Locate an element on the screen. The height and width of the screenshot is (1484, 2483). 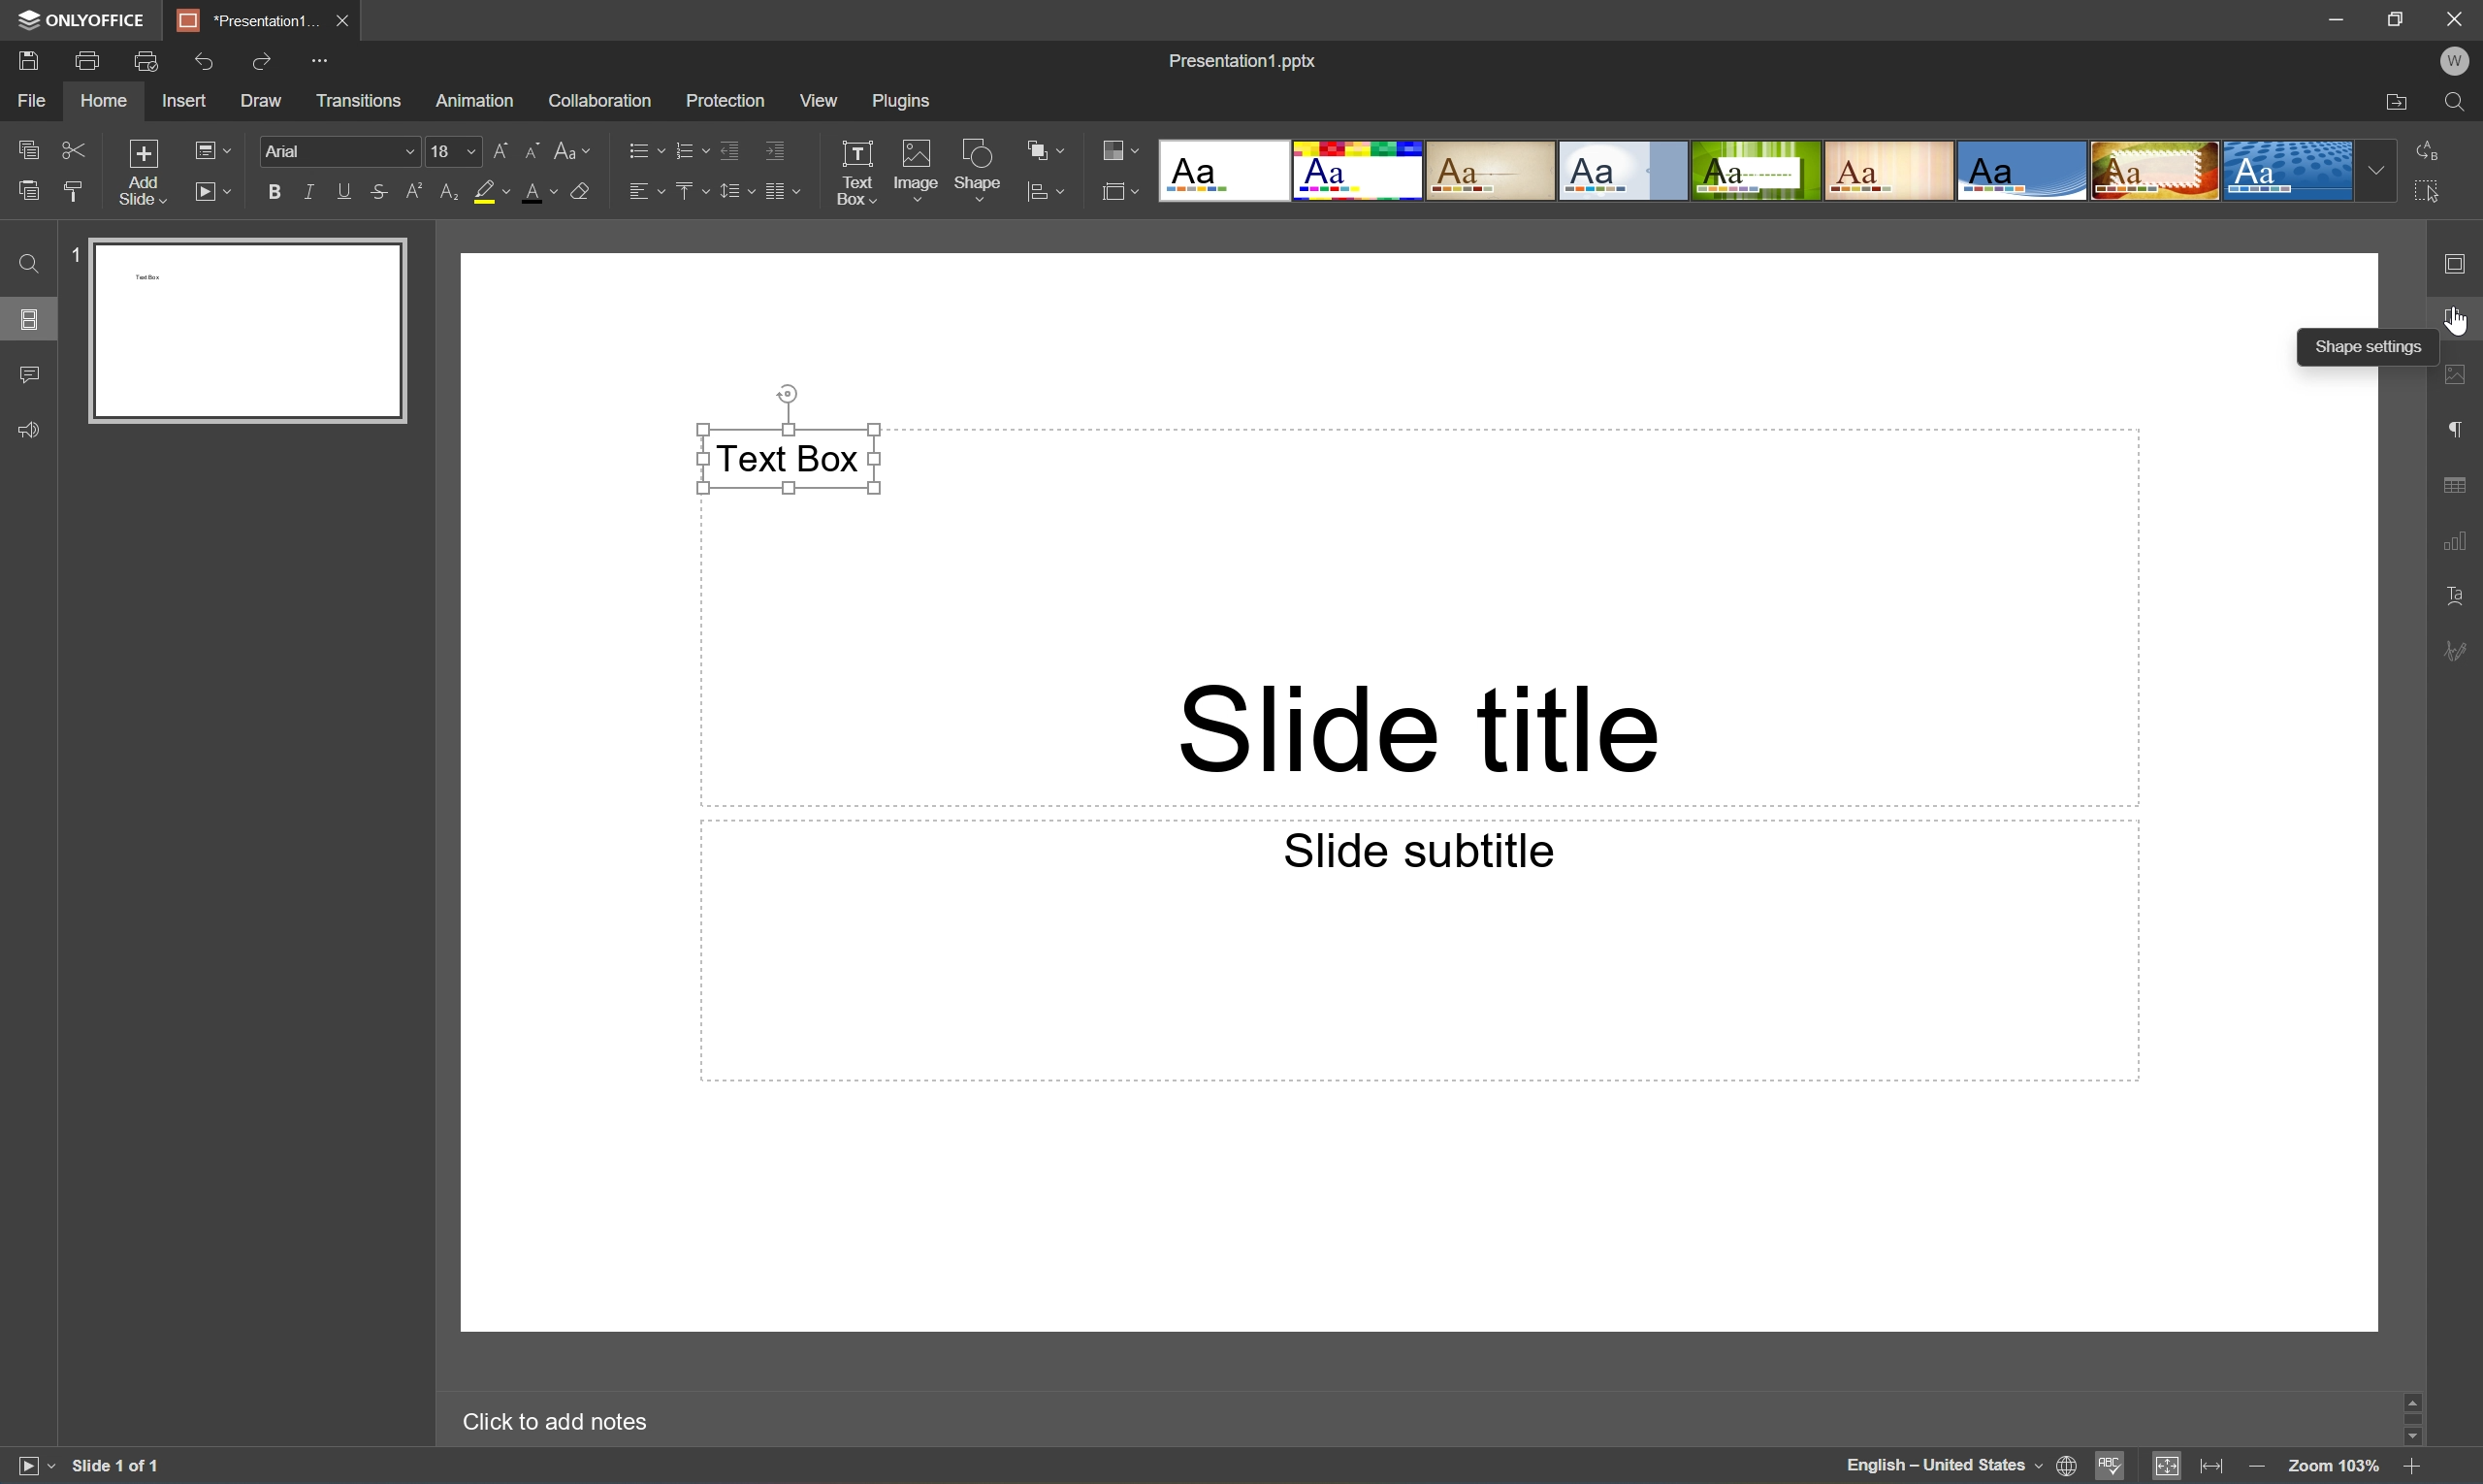
Subscript is located at coordinates (449, 190).